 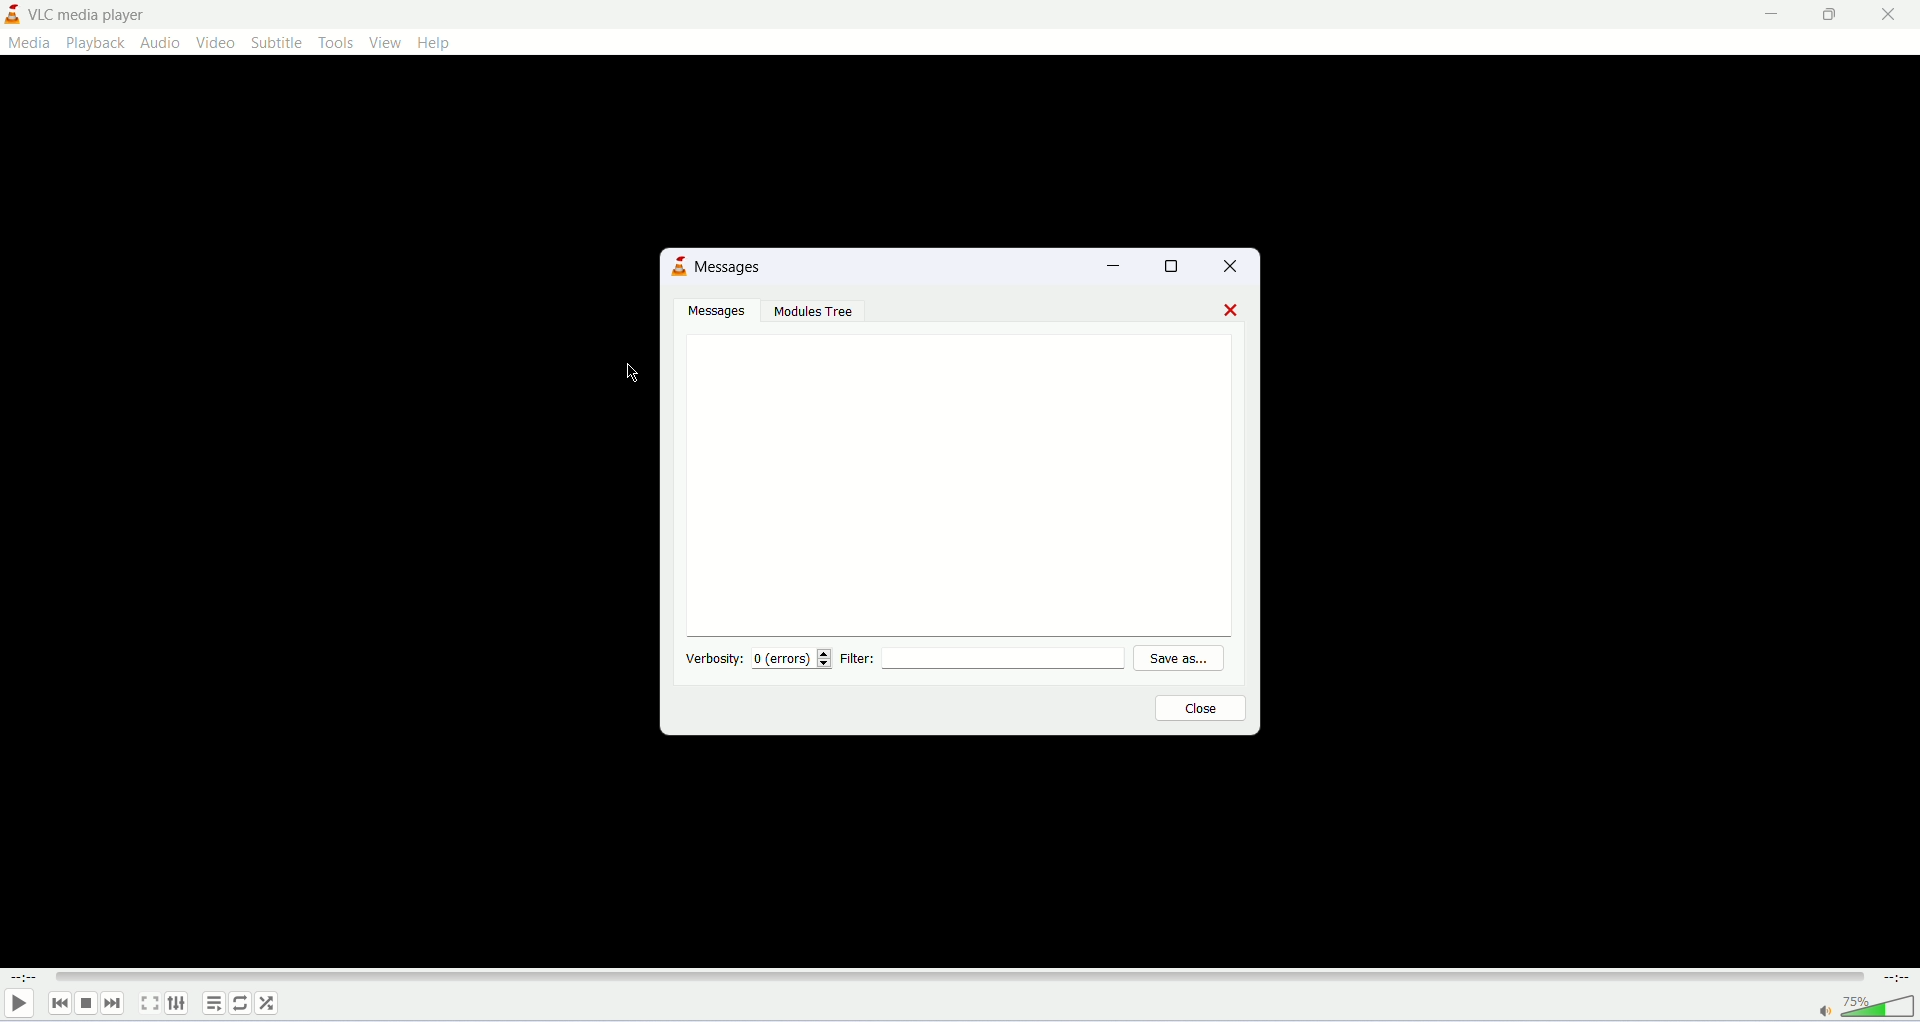 What do you see at coordinates (161, 44) in the screenshot?
I see `audio` at bounding box center [161, 44].